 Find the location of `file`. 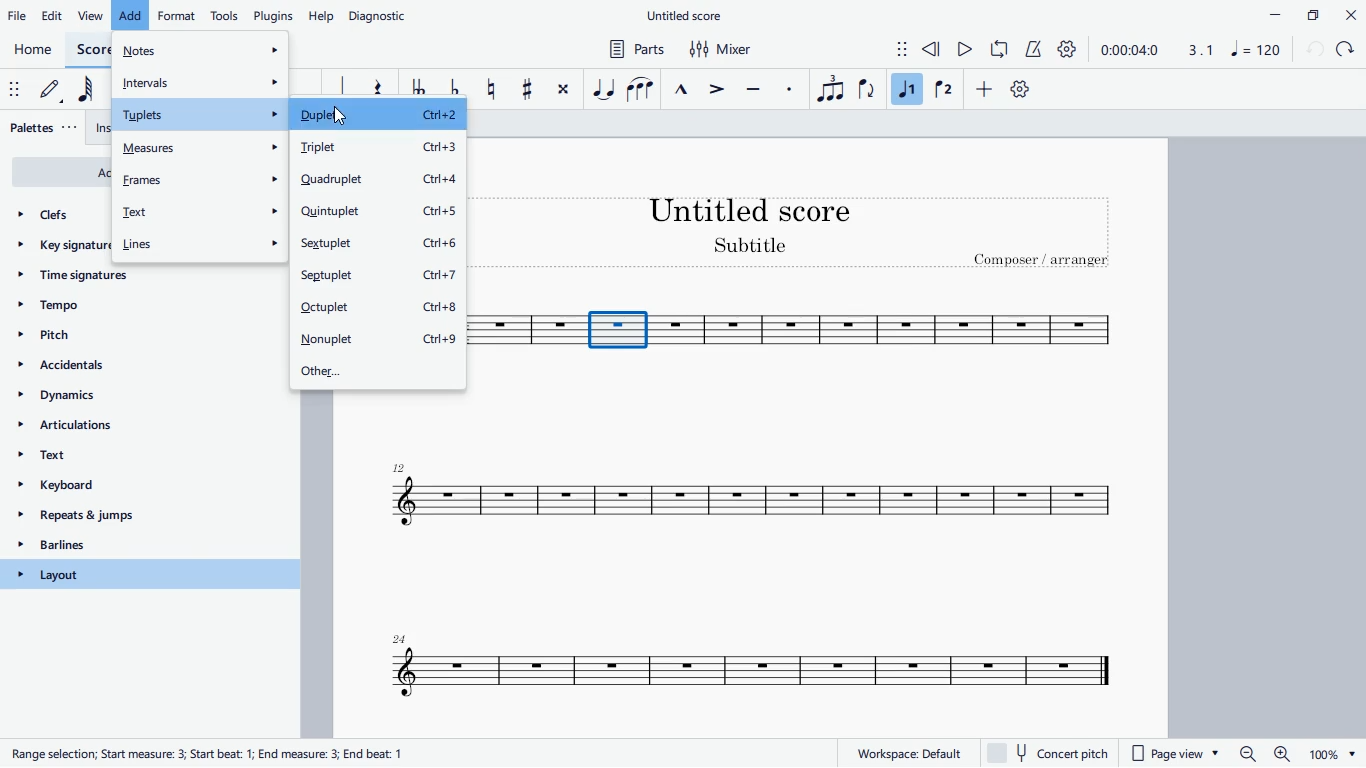

file is located at coordinates (18, 16).